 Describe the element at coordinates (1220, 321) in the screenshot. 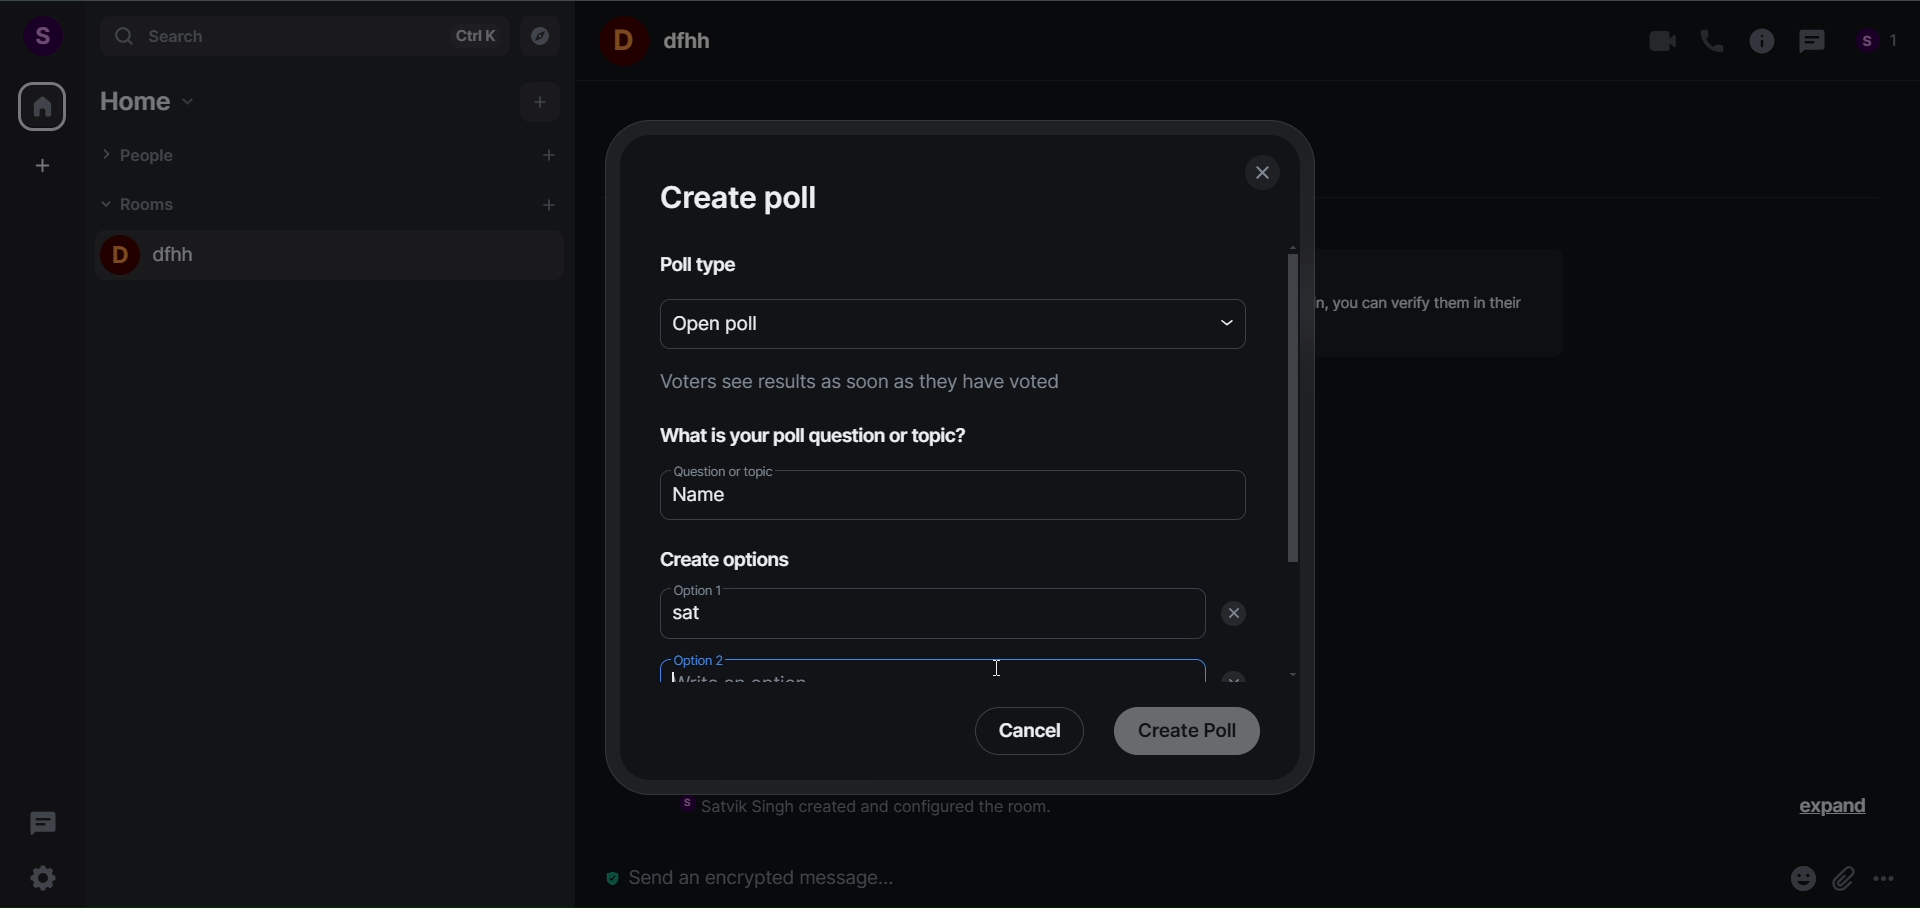

I see `poll type dropdown` at that location.